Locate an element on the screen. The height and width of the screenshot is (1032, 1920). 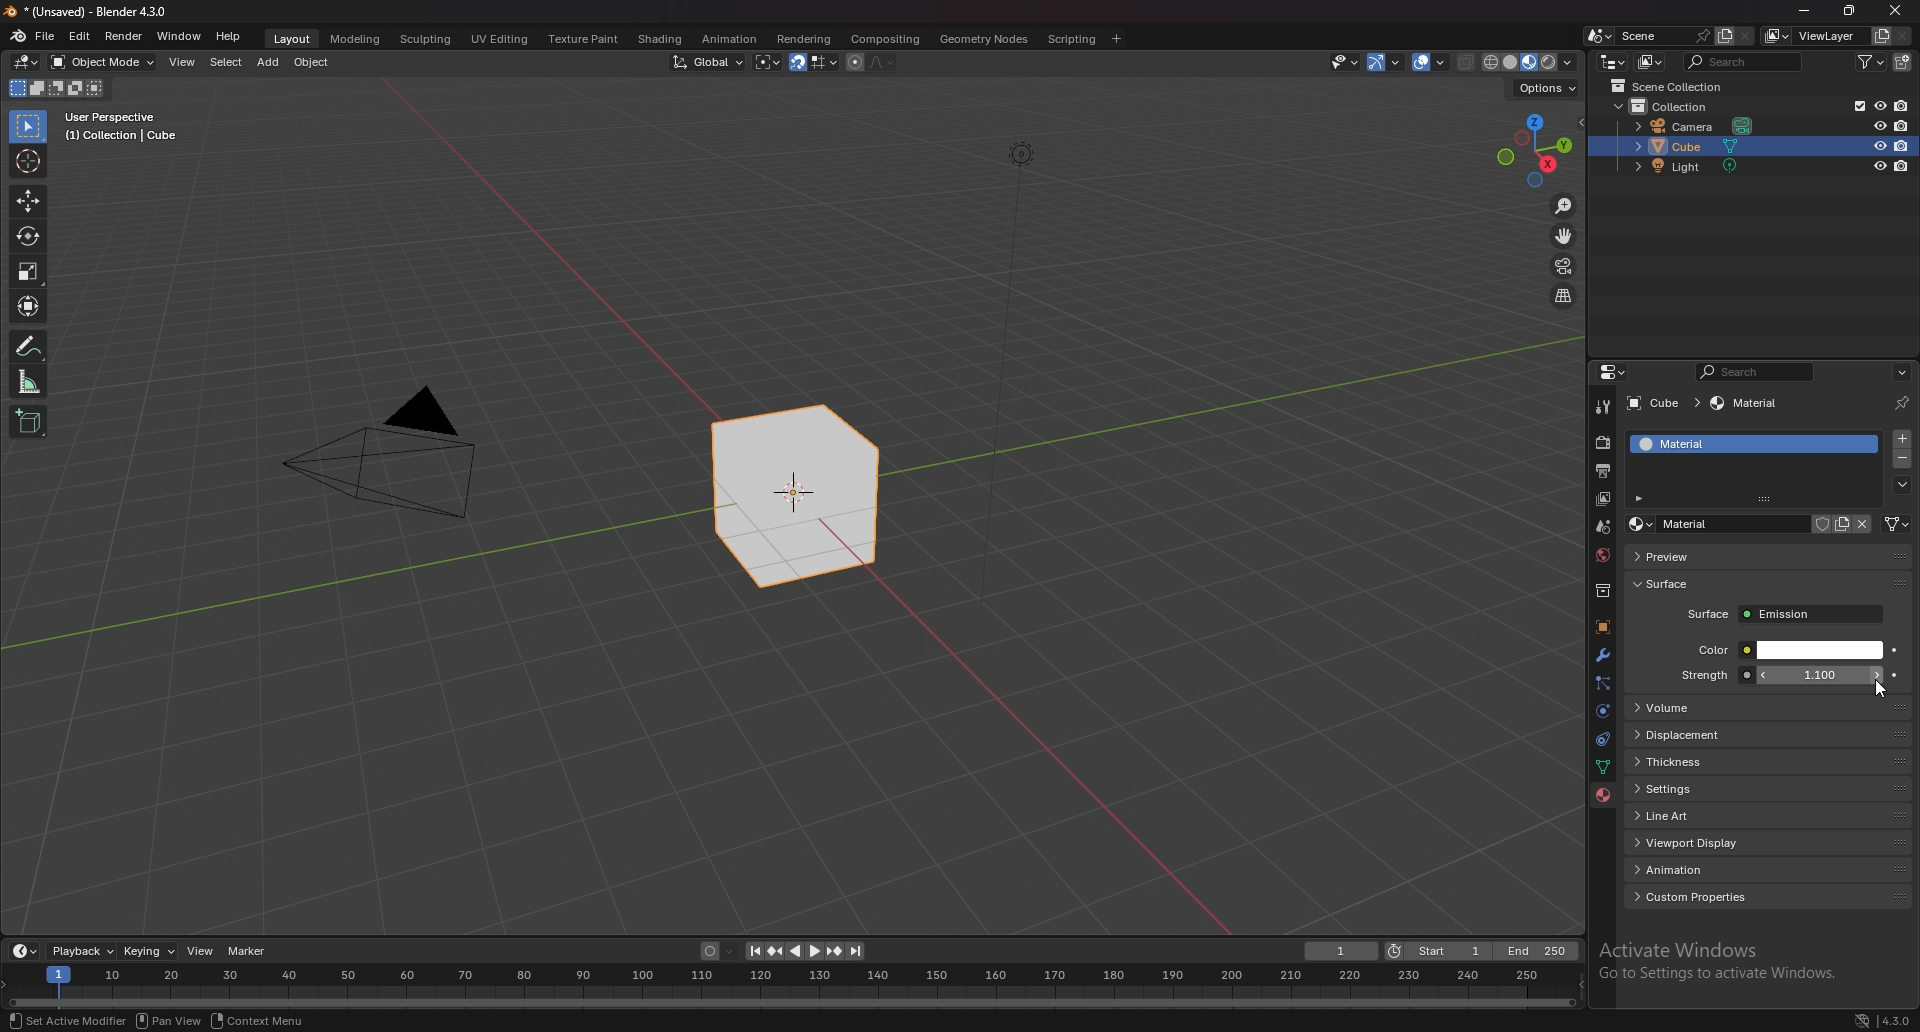
scripting is located at coordinates (1073, 38).